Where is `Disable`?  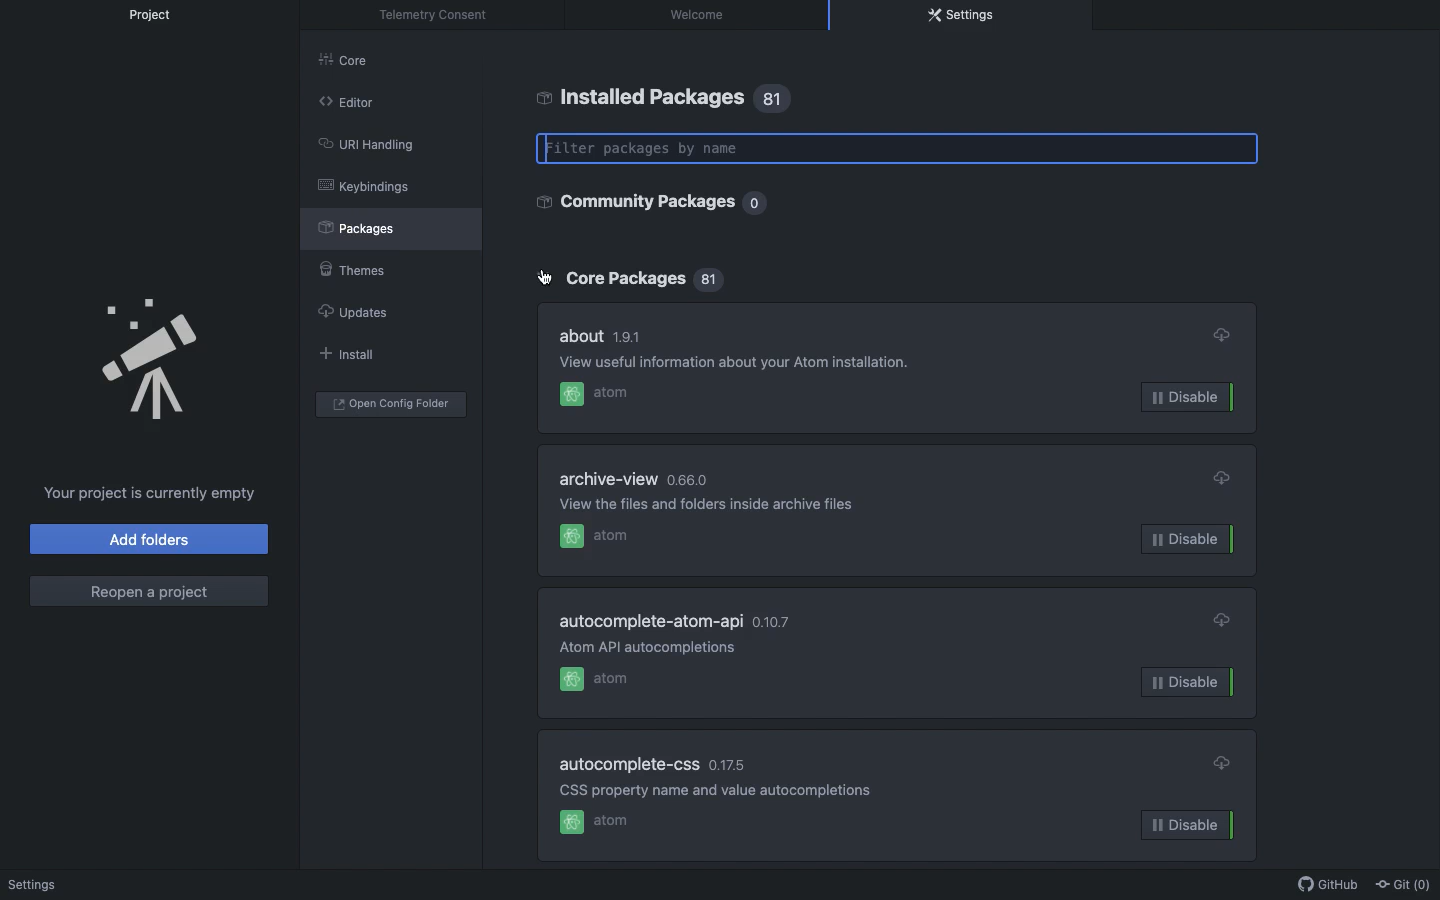
Disable is located at coordinates (1189, 824).